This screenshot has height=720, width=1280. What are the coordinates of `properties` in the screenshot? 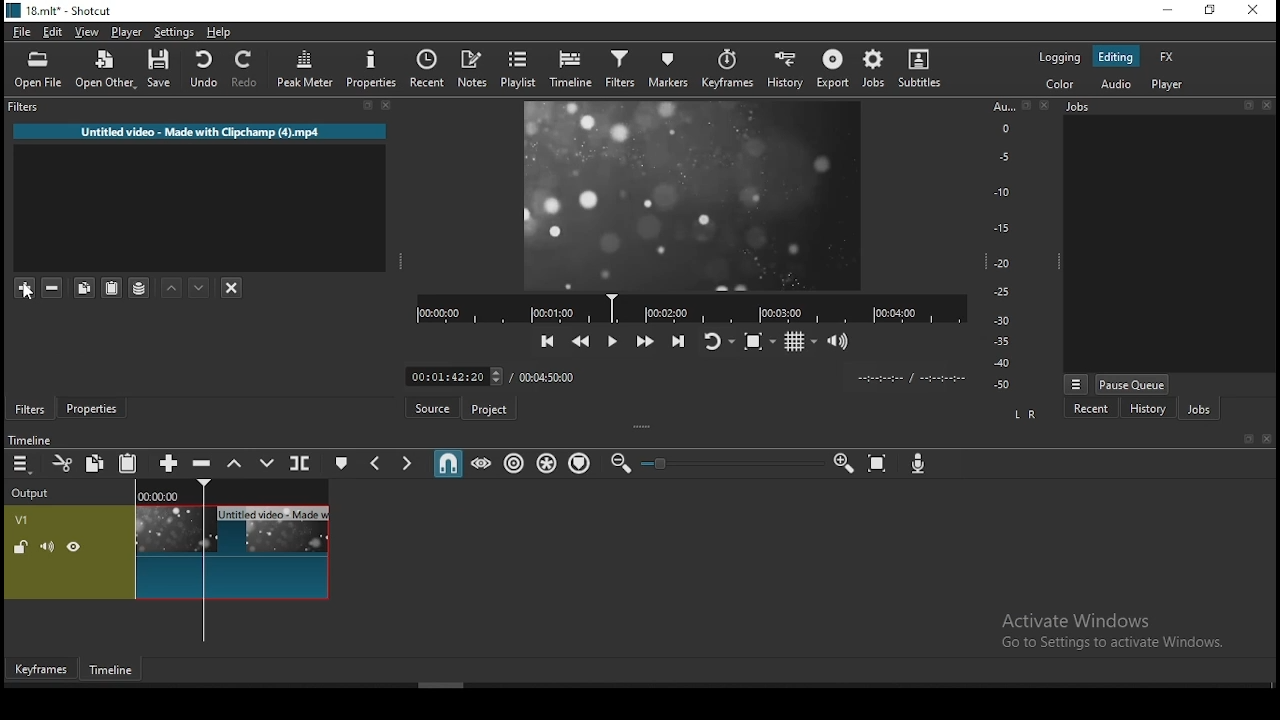 It's located at (91, 408).